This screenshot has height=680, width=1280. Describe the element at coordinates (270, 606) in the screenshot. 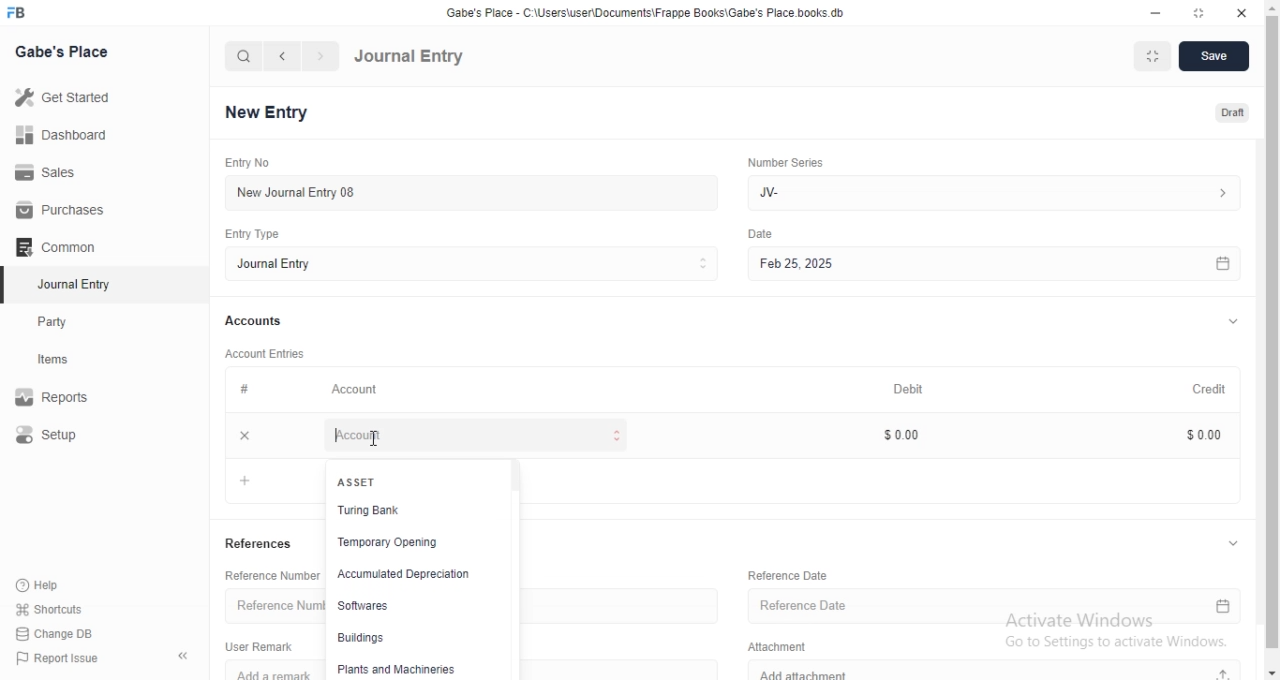

I see `Reference Number` at that location.